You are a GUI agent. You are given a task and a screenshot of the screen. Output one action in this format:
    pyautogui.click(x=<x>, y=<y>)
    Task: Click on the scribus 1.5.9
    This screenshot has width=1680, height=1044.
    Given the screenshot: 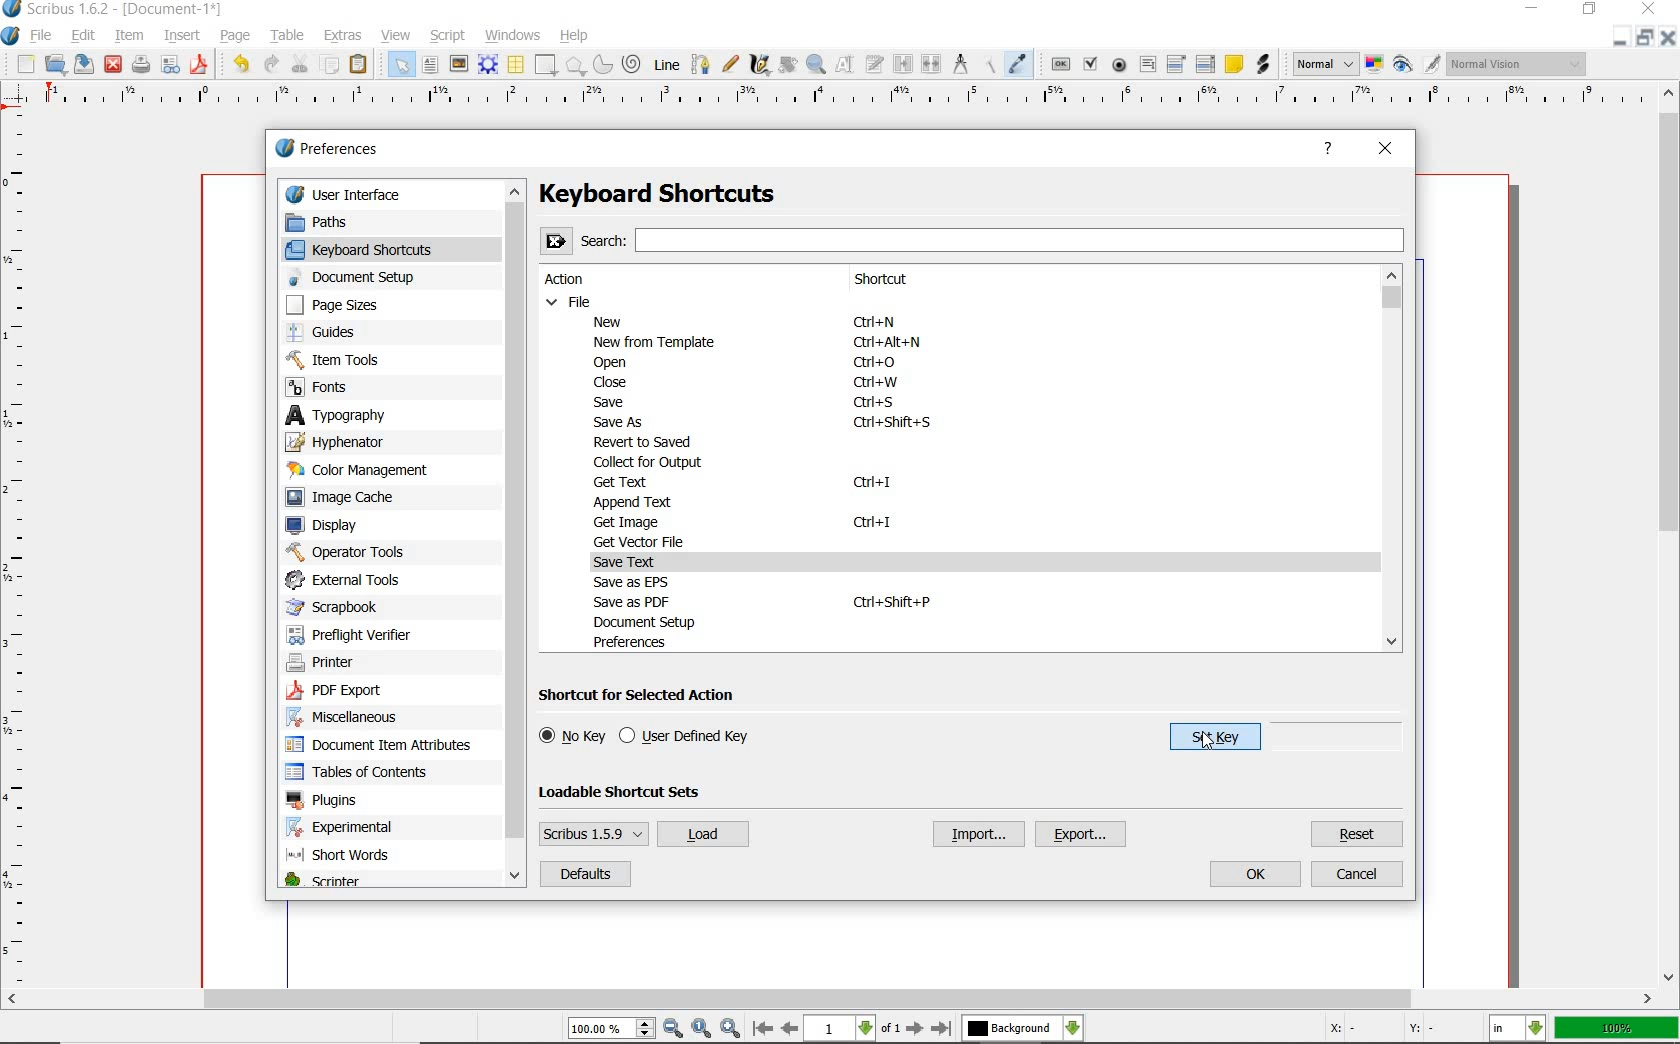 What is the action you would take?
    pyautogui.click(x=592, y=833)
    